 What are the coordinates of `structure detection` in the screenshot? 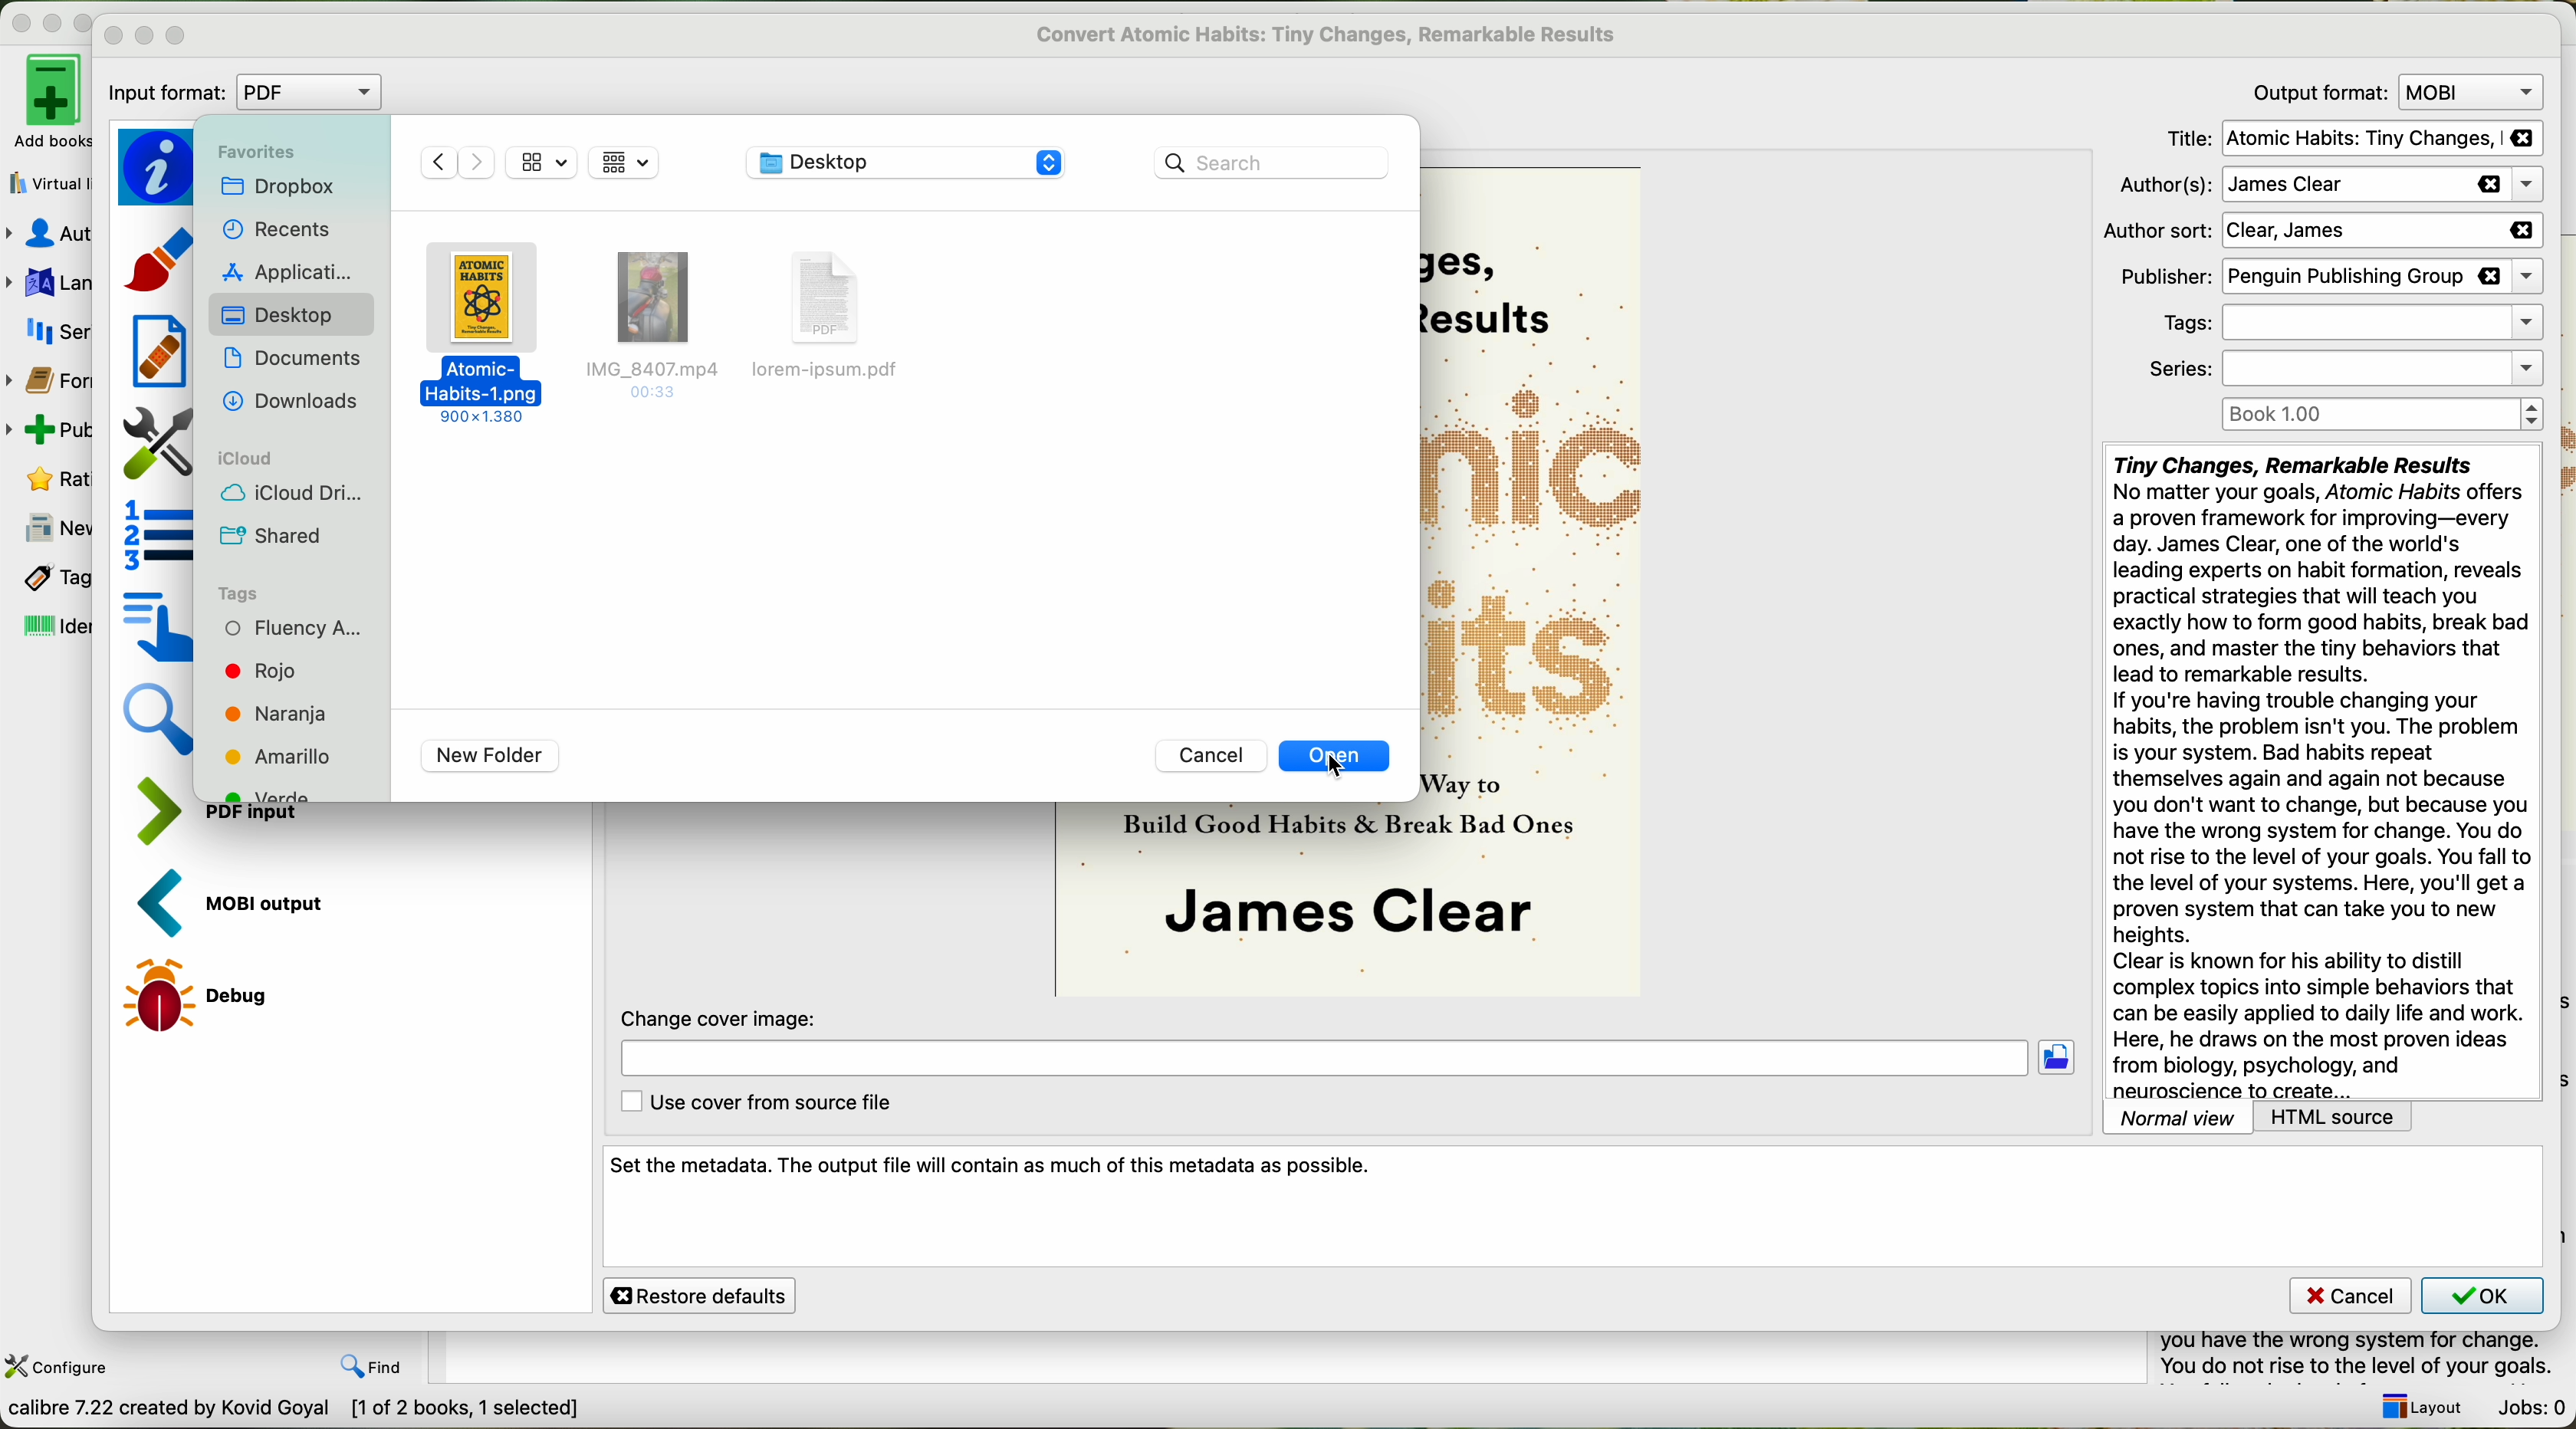 It's located at (158, 534).